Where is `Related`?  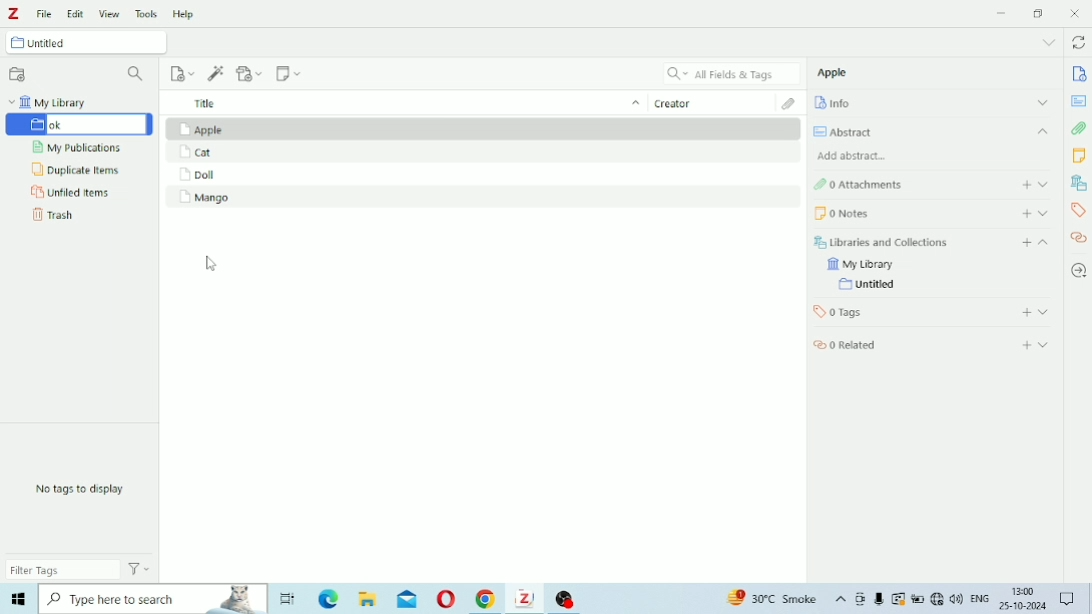 Related is located at coordinates (845, 345).